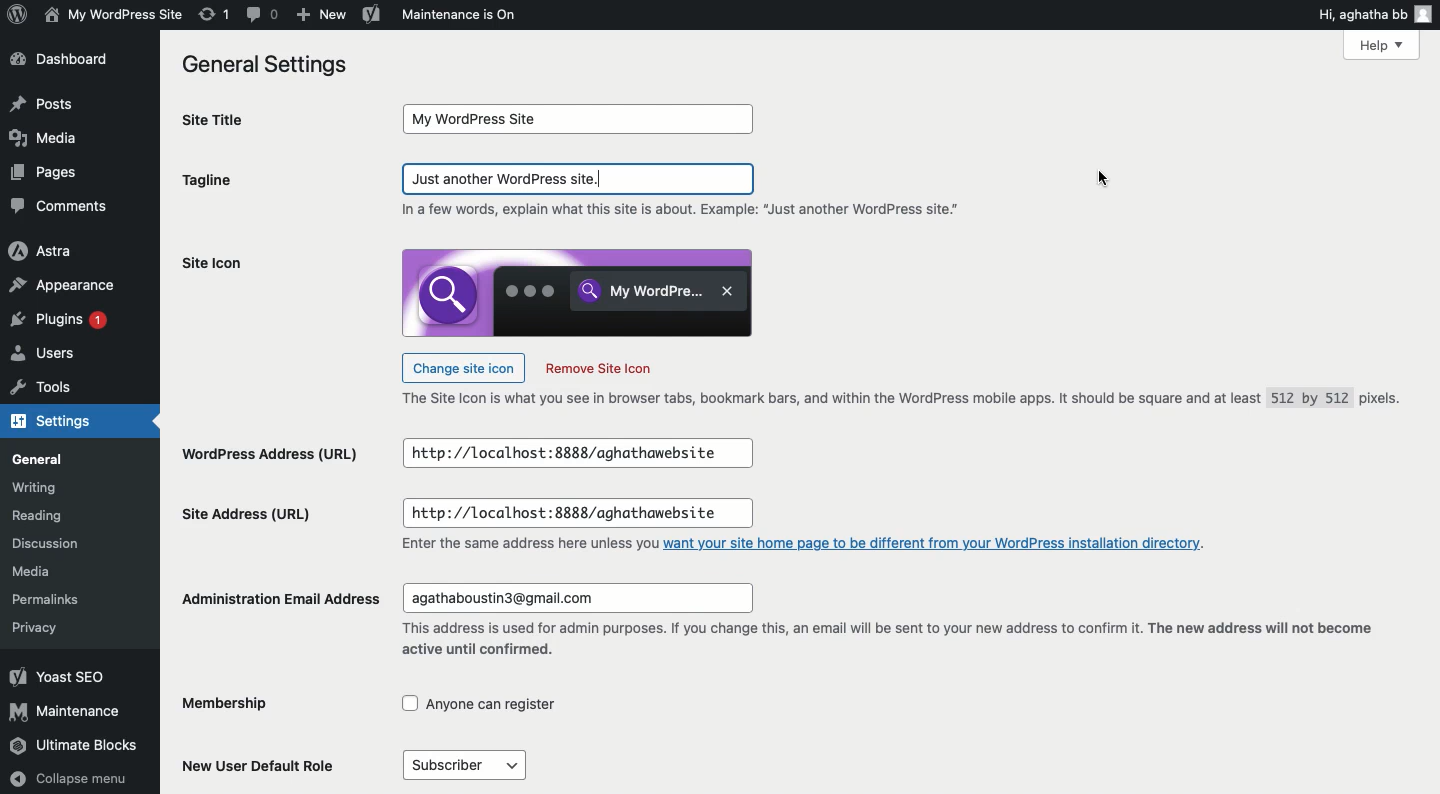 The width and height of the screenshot is (1440, 794). Describe the element at coordinates (66, 287) in the screenshot. I see `Appearance` at that location.